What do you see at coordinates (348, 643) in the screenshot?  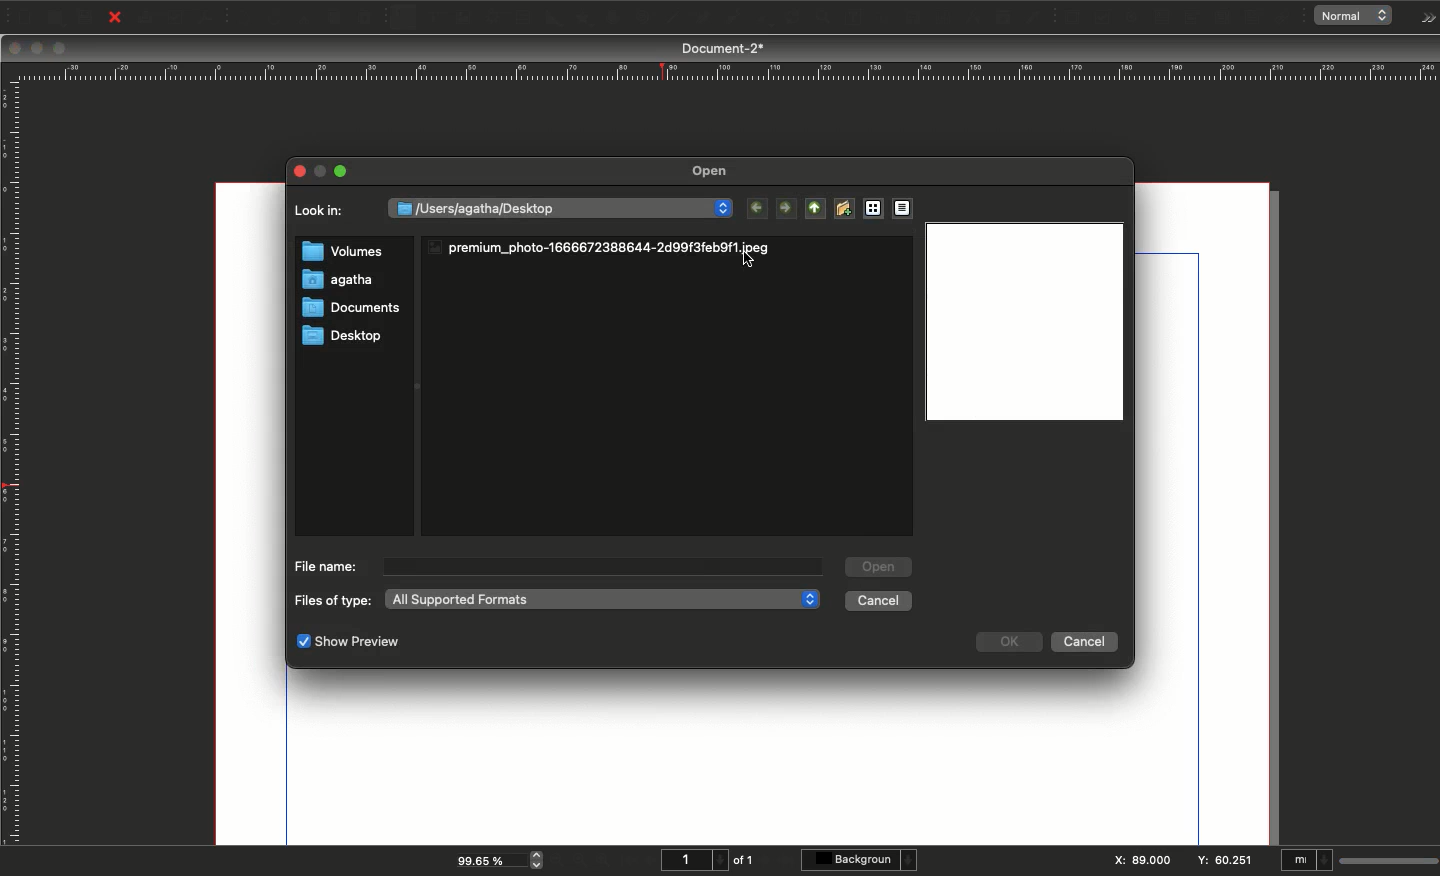 I see `Show preview` at bounding box center [348, 643].